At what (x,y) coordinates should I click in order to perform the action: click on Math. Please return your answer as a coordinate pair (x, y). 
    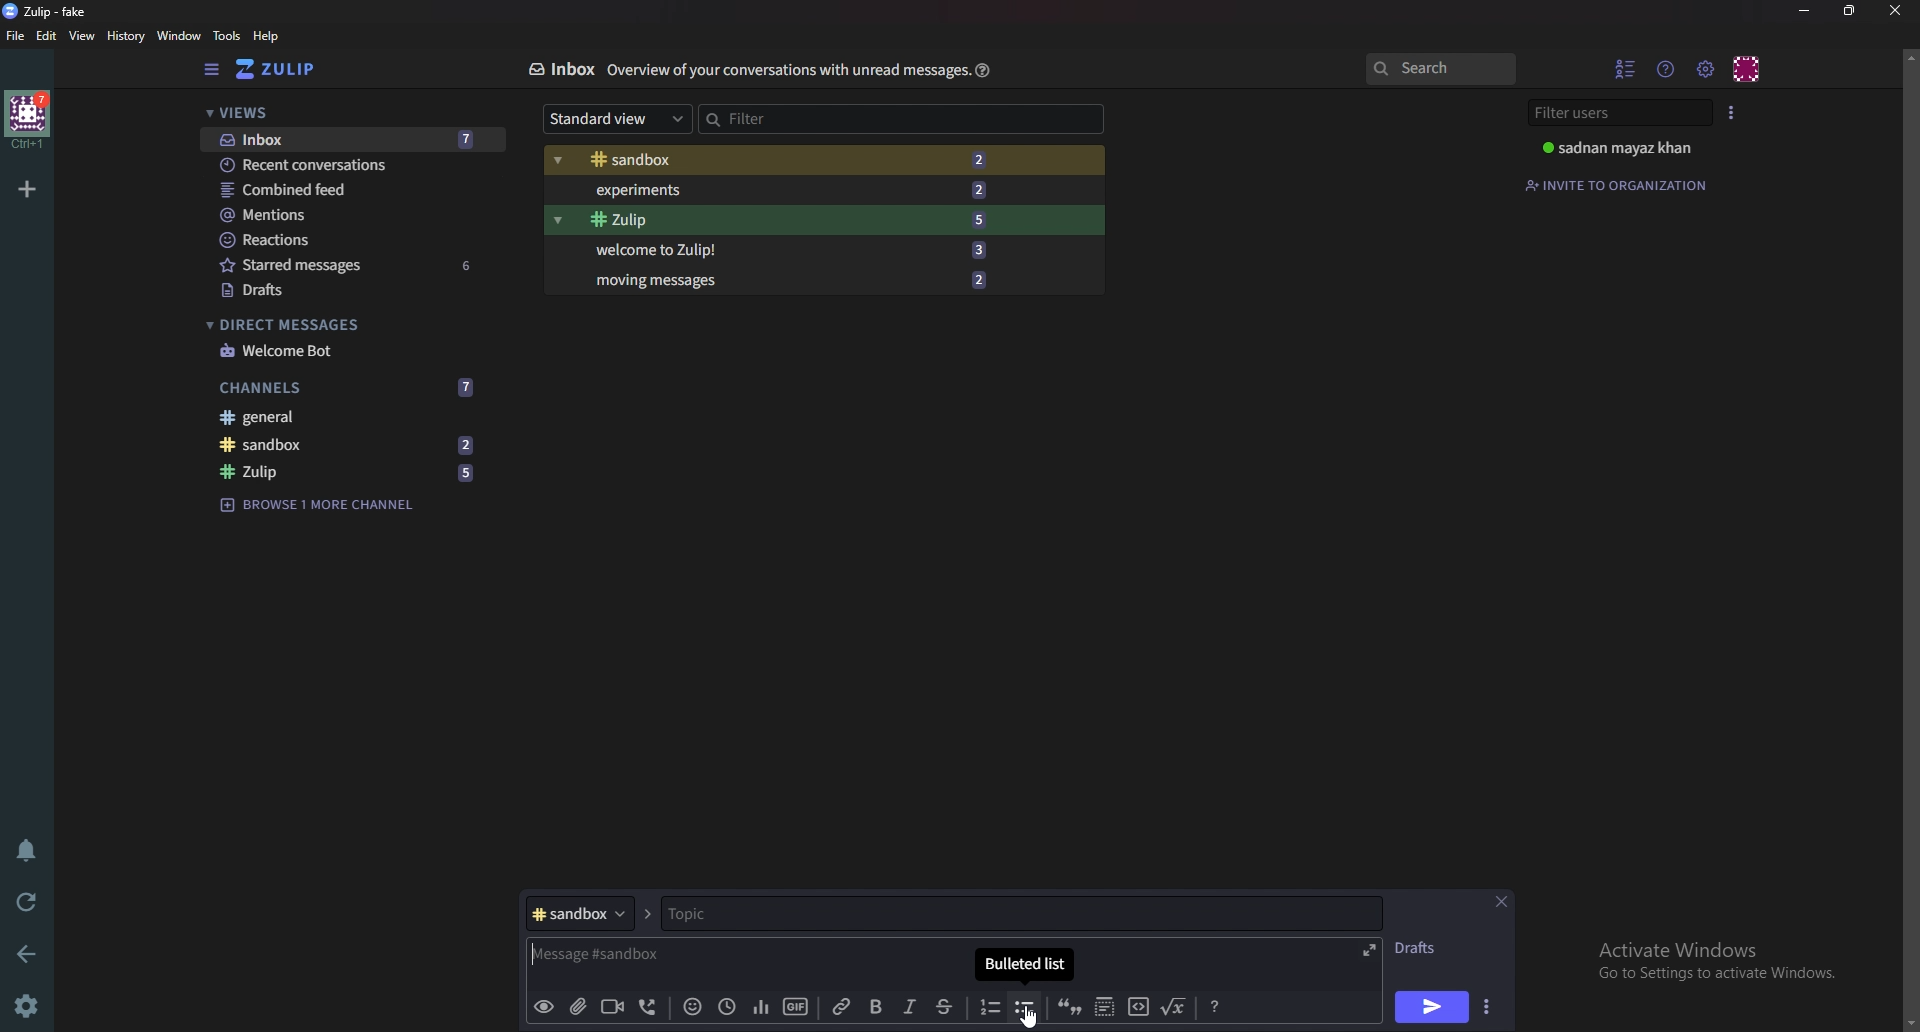
    Looking at the image, I should click on (1175, 1004).